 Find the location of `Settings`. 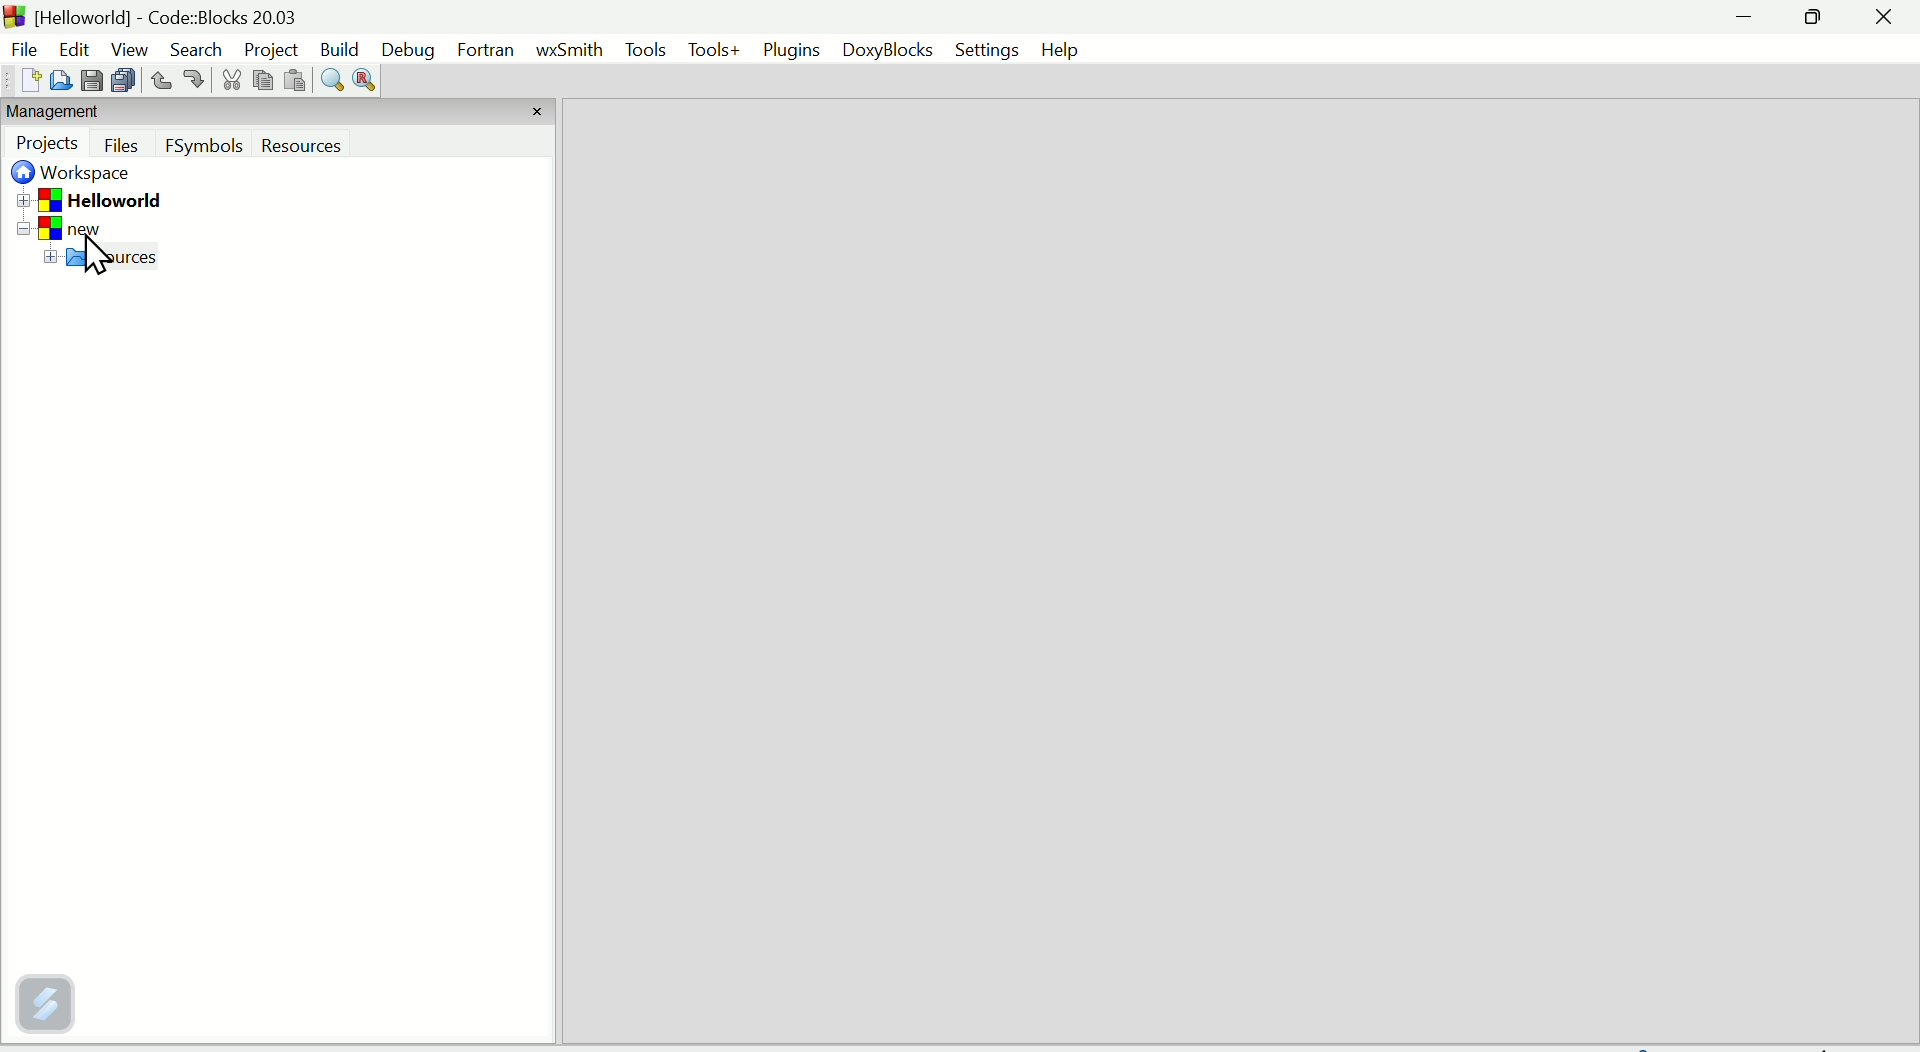

Settings is located at coordinates (987, 49).